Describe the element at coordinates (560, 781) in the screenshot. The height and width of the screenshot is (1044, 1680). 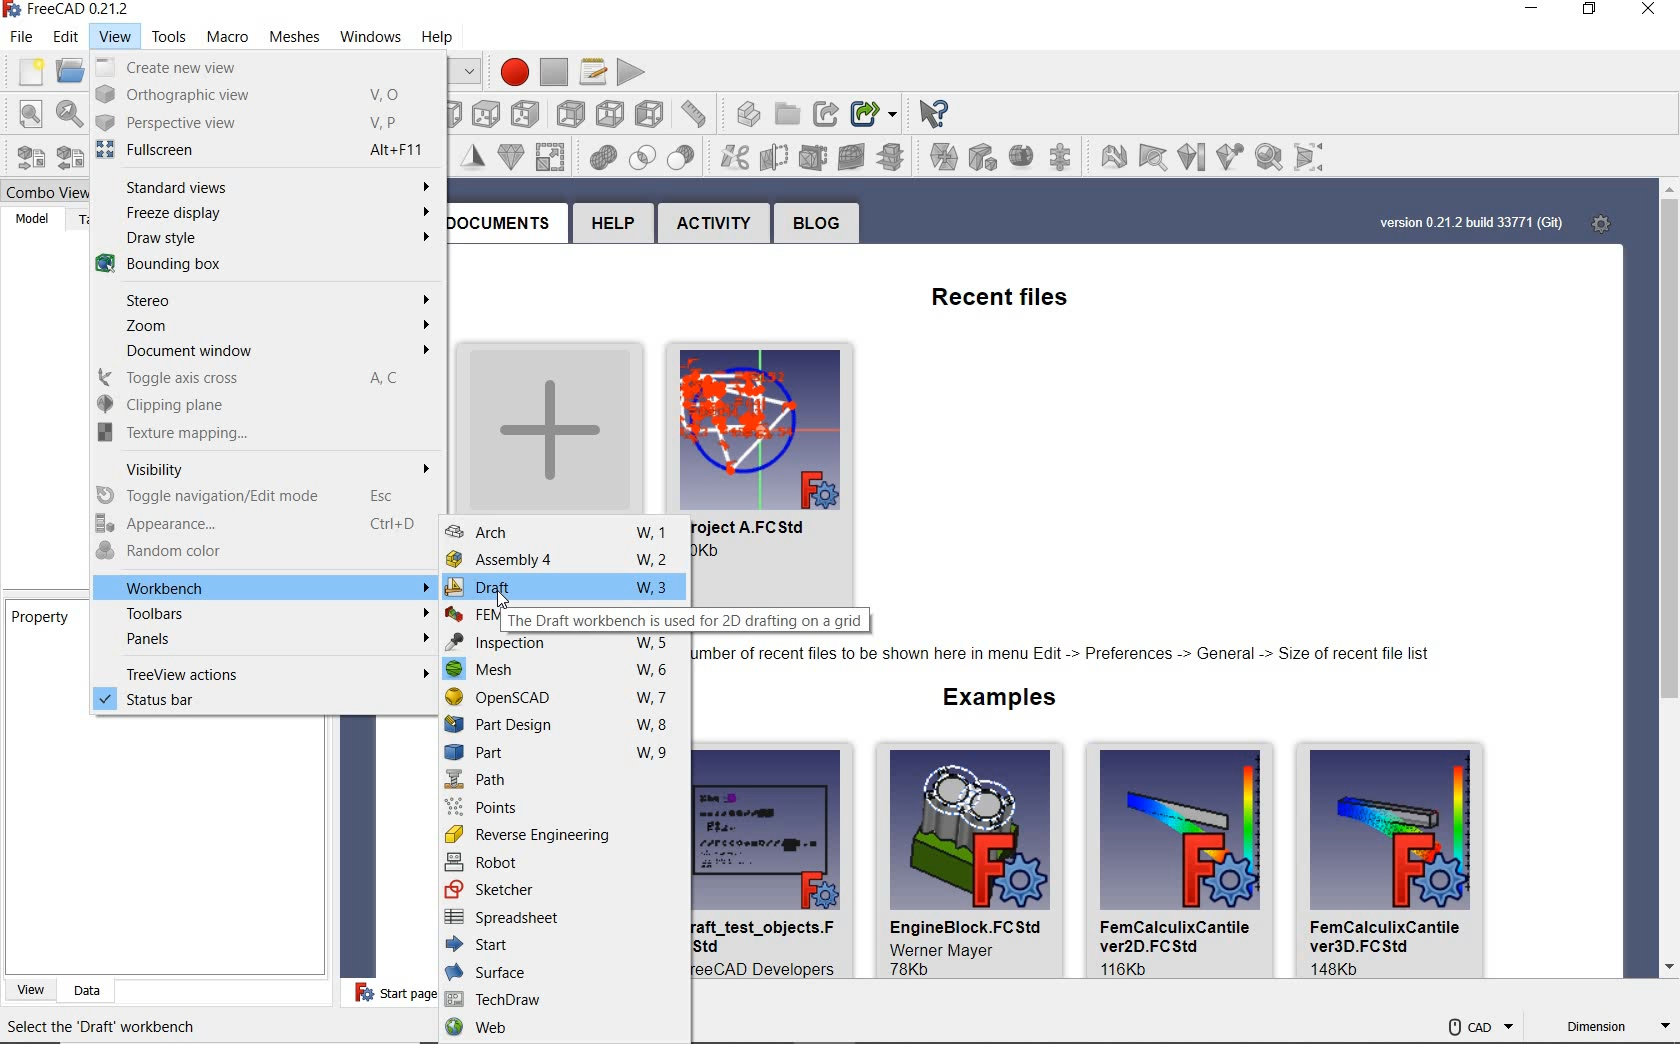
I see `path` at that location.